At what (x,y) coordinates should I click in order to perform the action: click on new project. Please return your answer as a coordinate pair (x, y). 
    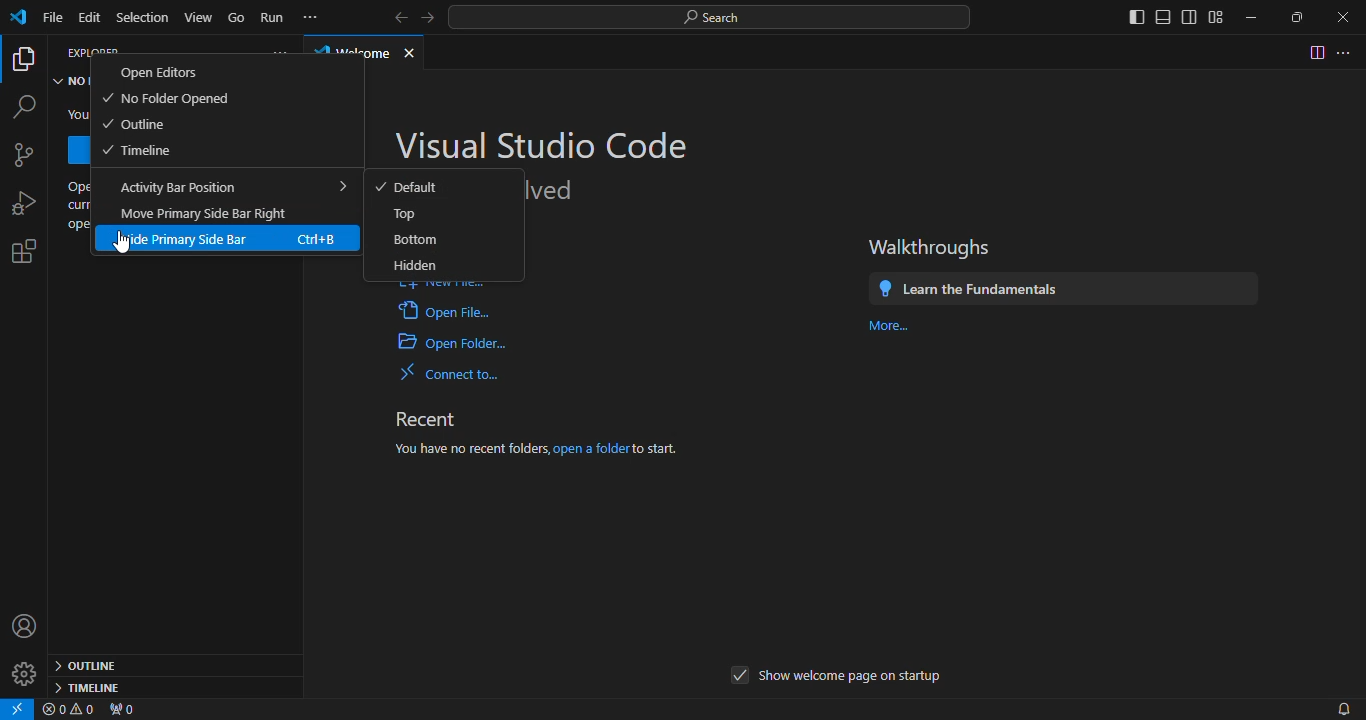
    Looking at the image, I should click on (26, 157).